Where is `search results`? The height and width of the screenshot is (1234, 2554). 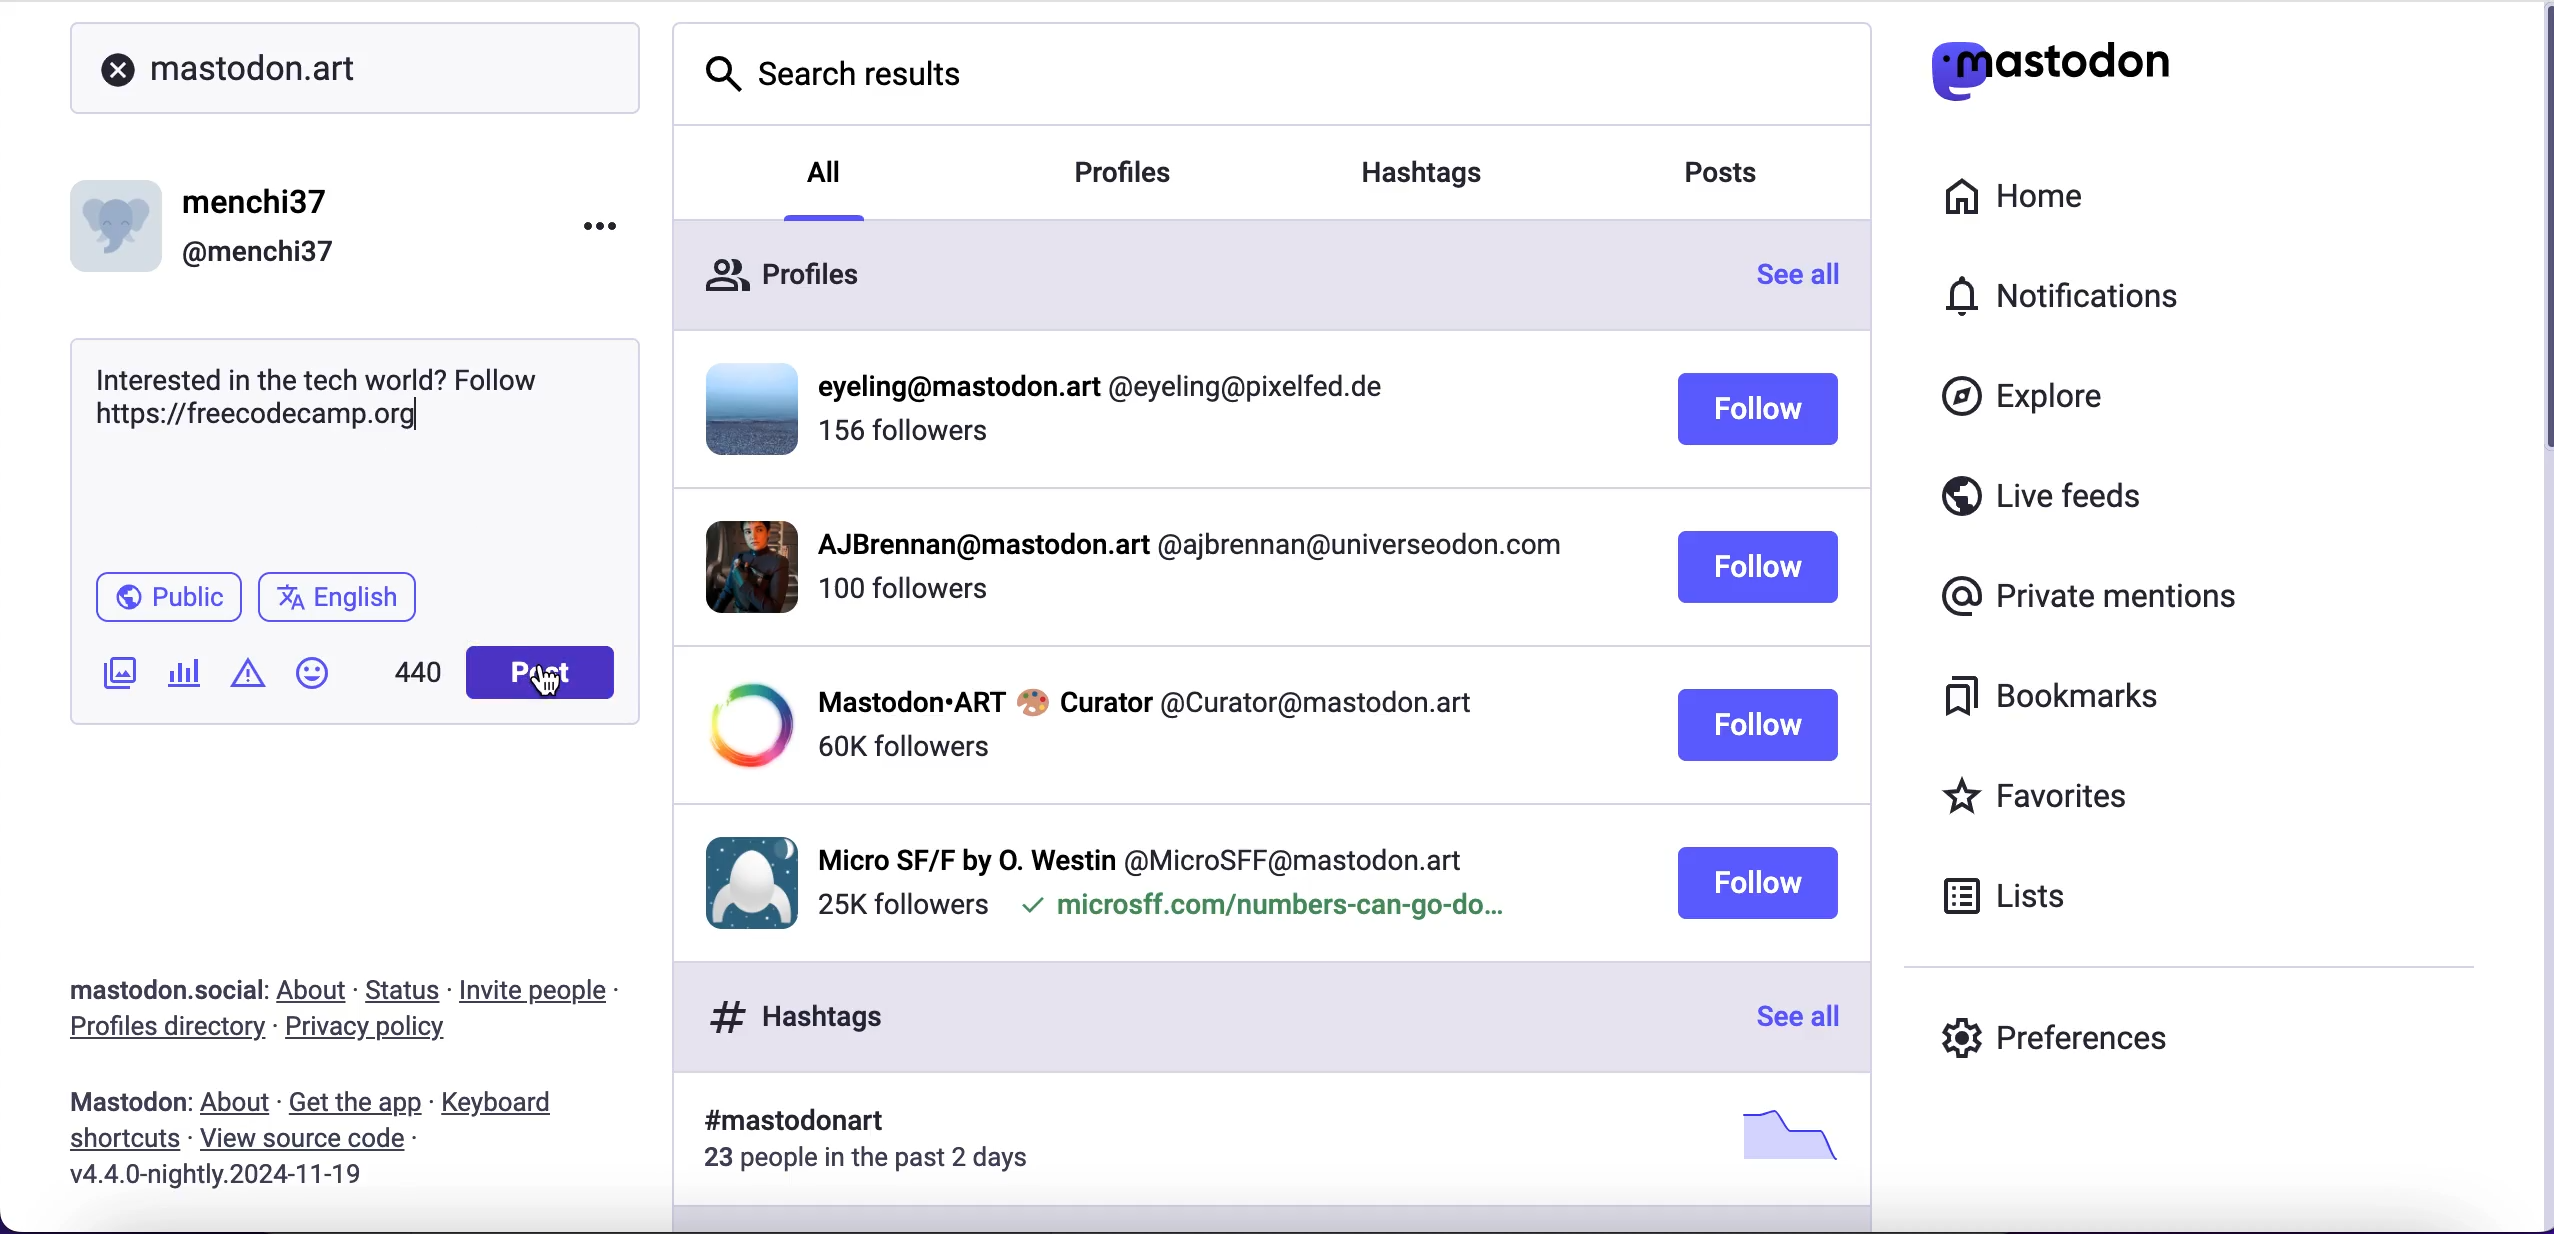 search results is located at coordinates (1274, 76).